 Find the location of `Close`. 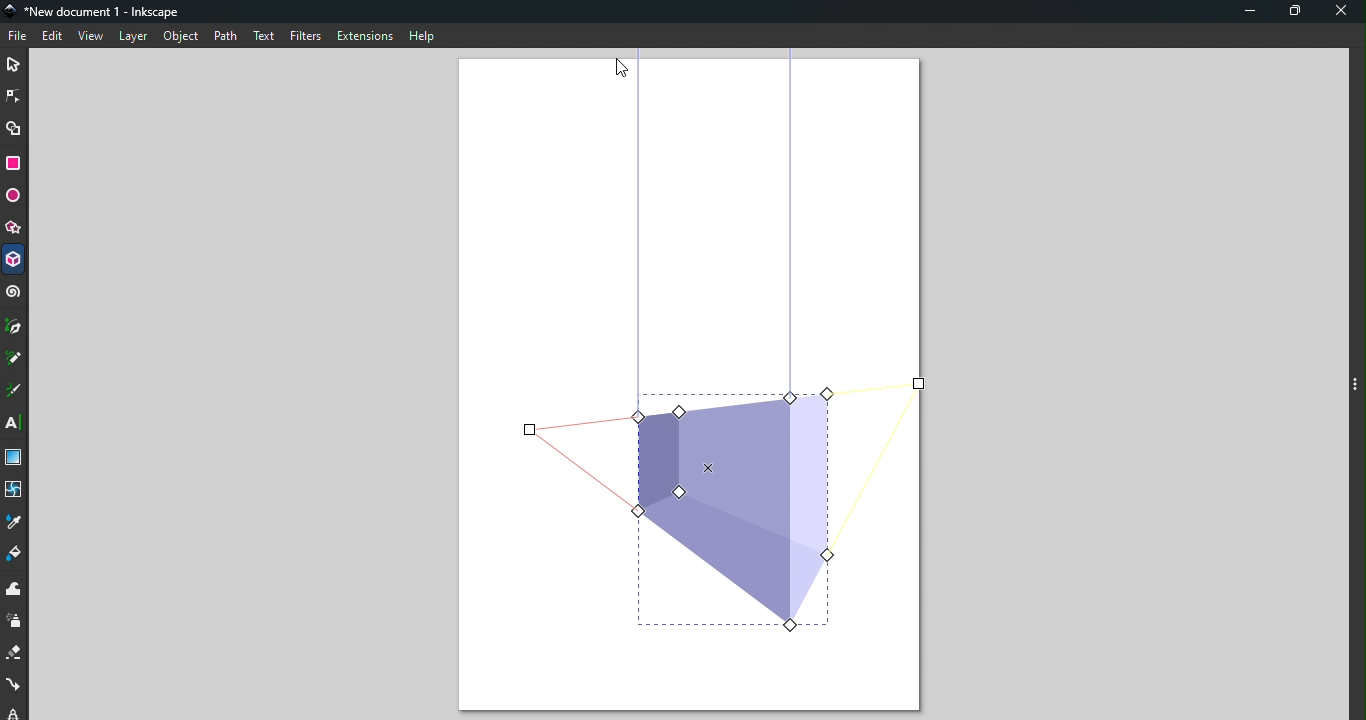

Close is located at coordinates (1341, 14).